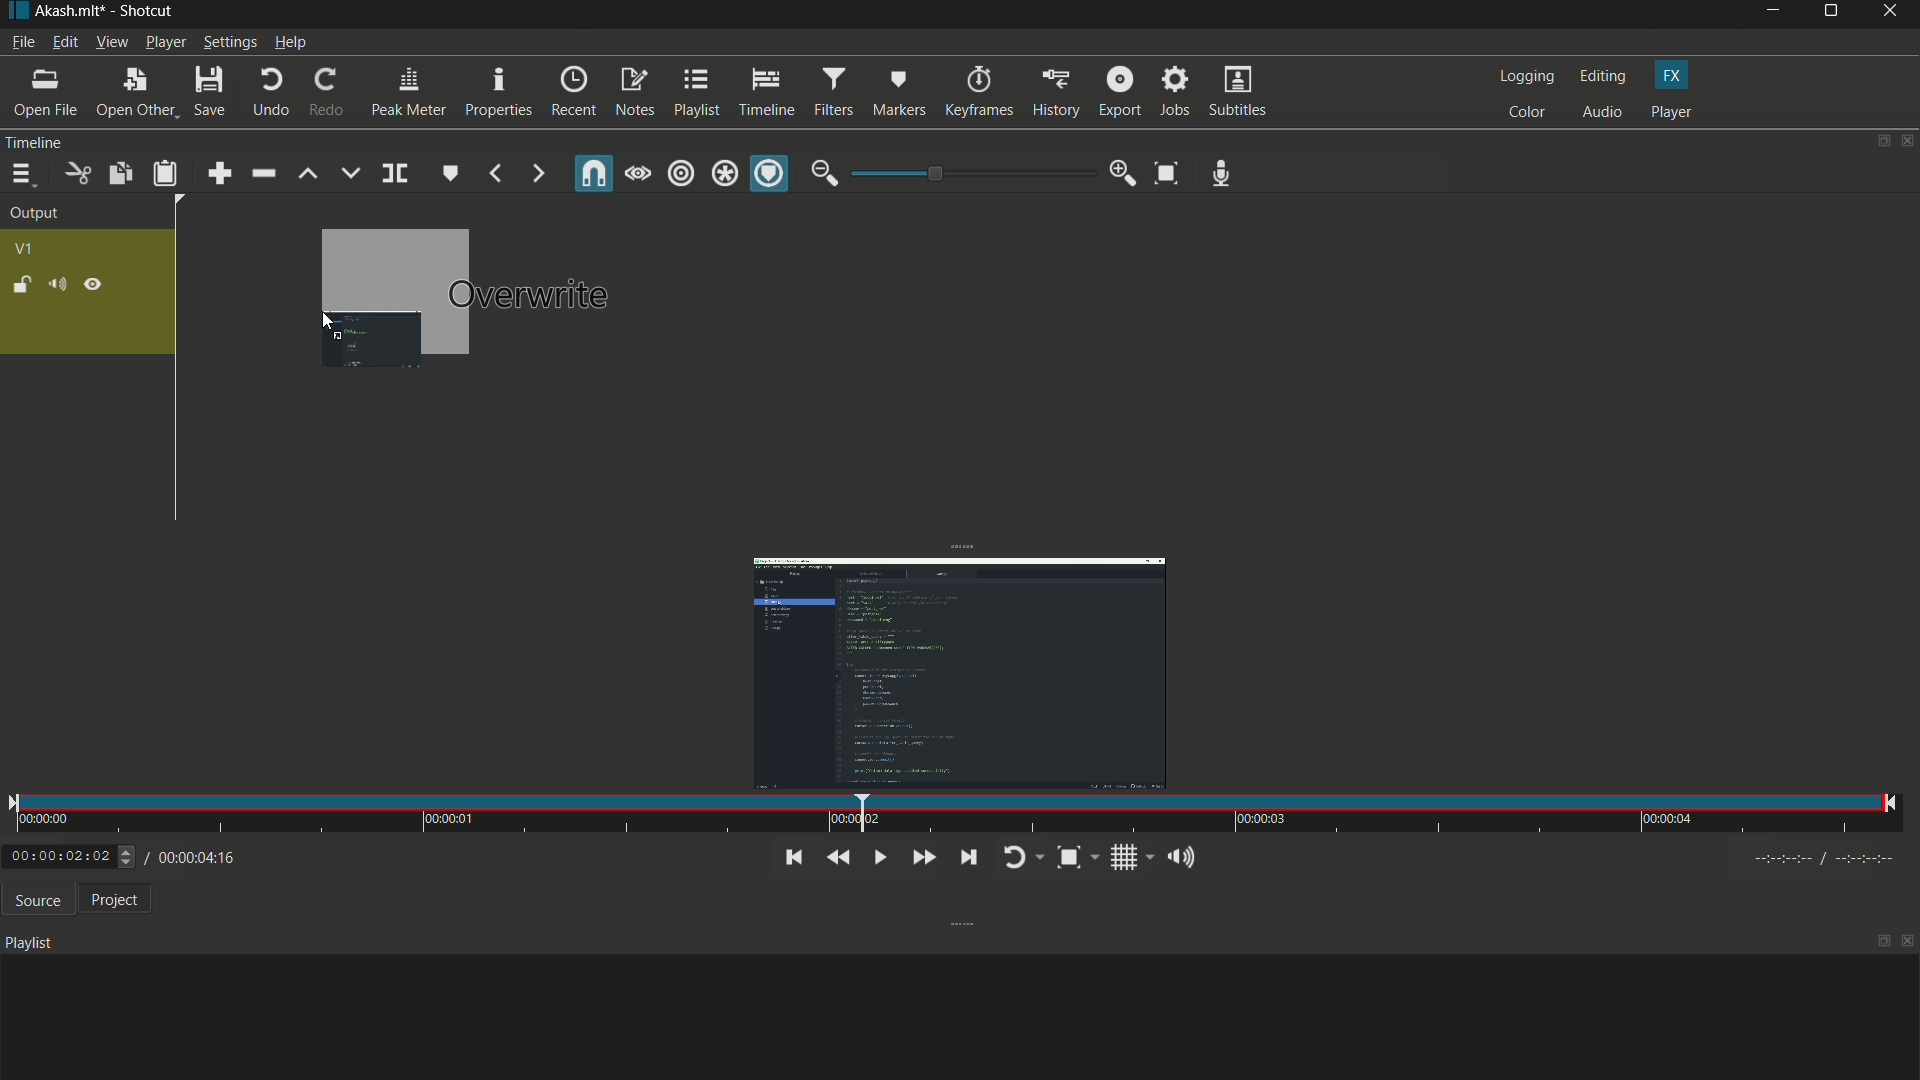  Describe the element at coordinates (695, 93) in the screenshot. I see `playlist` at that location.